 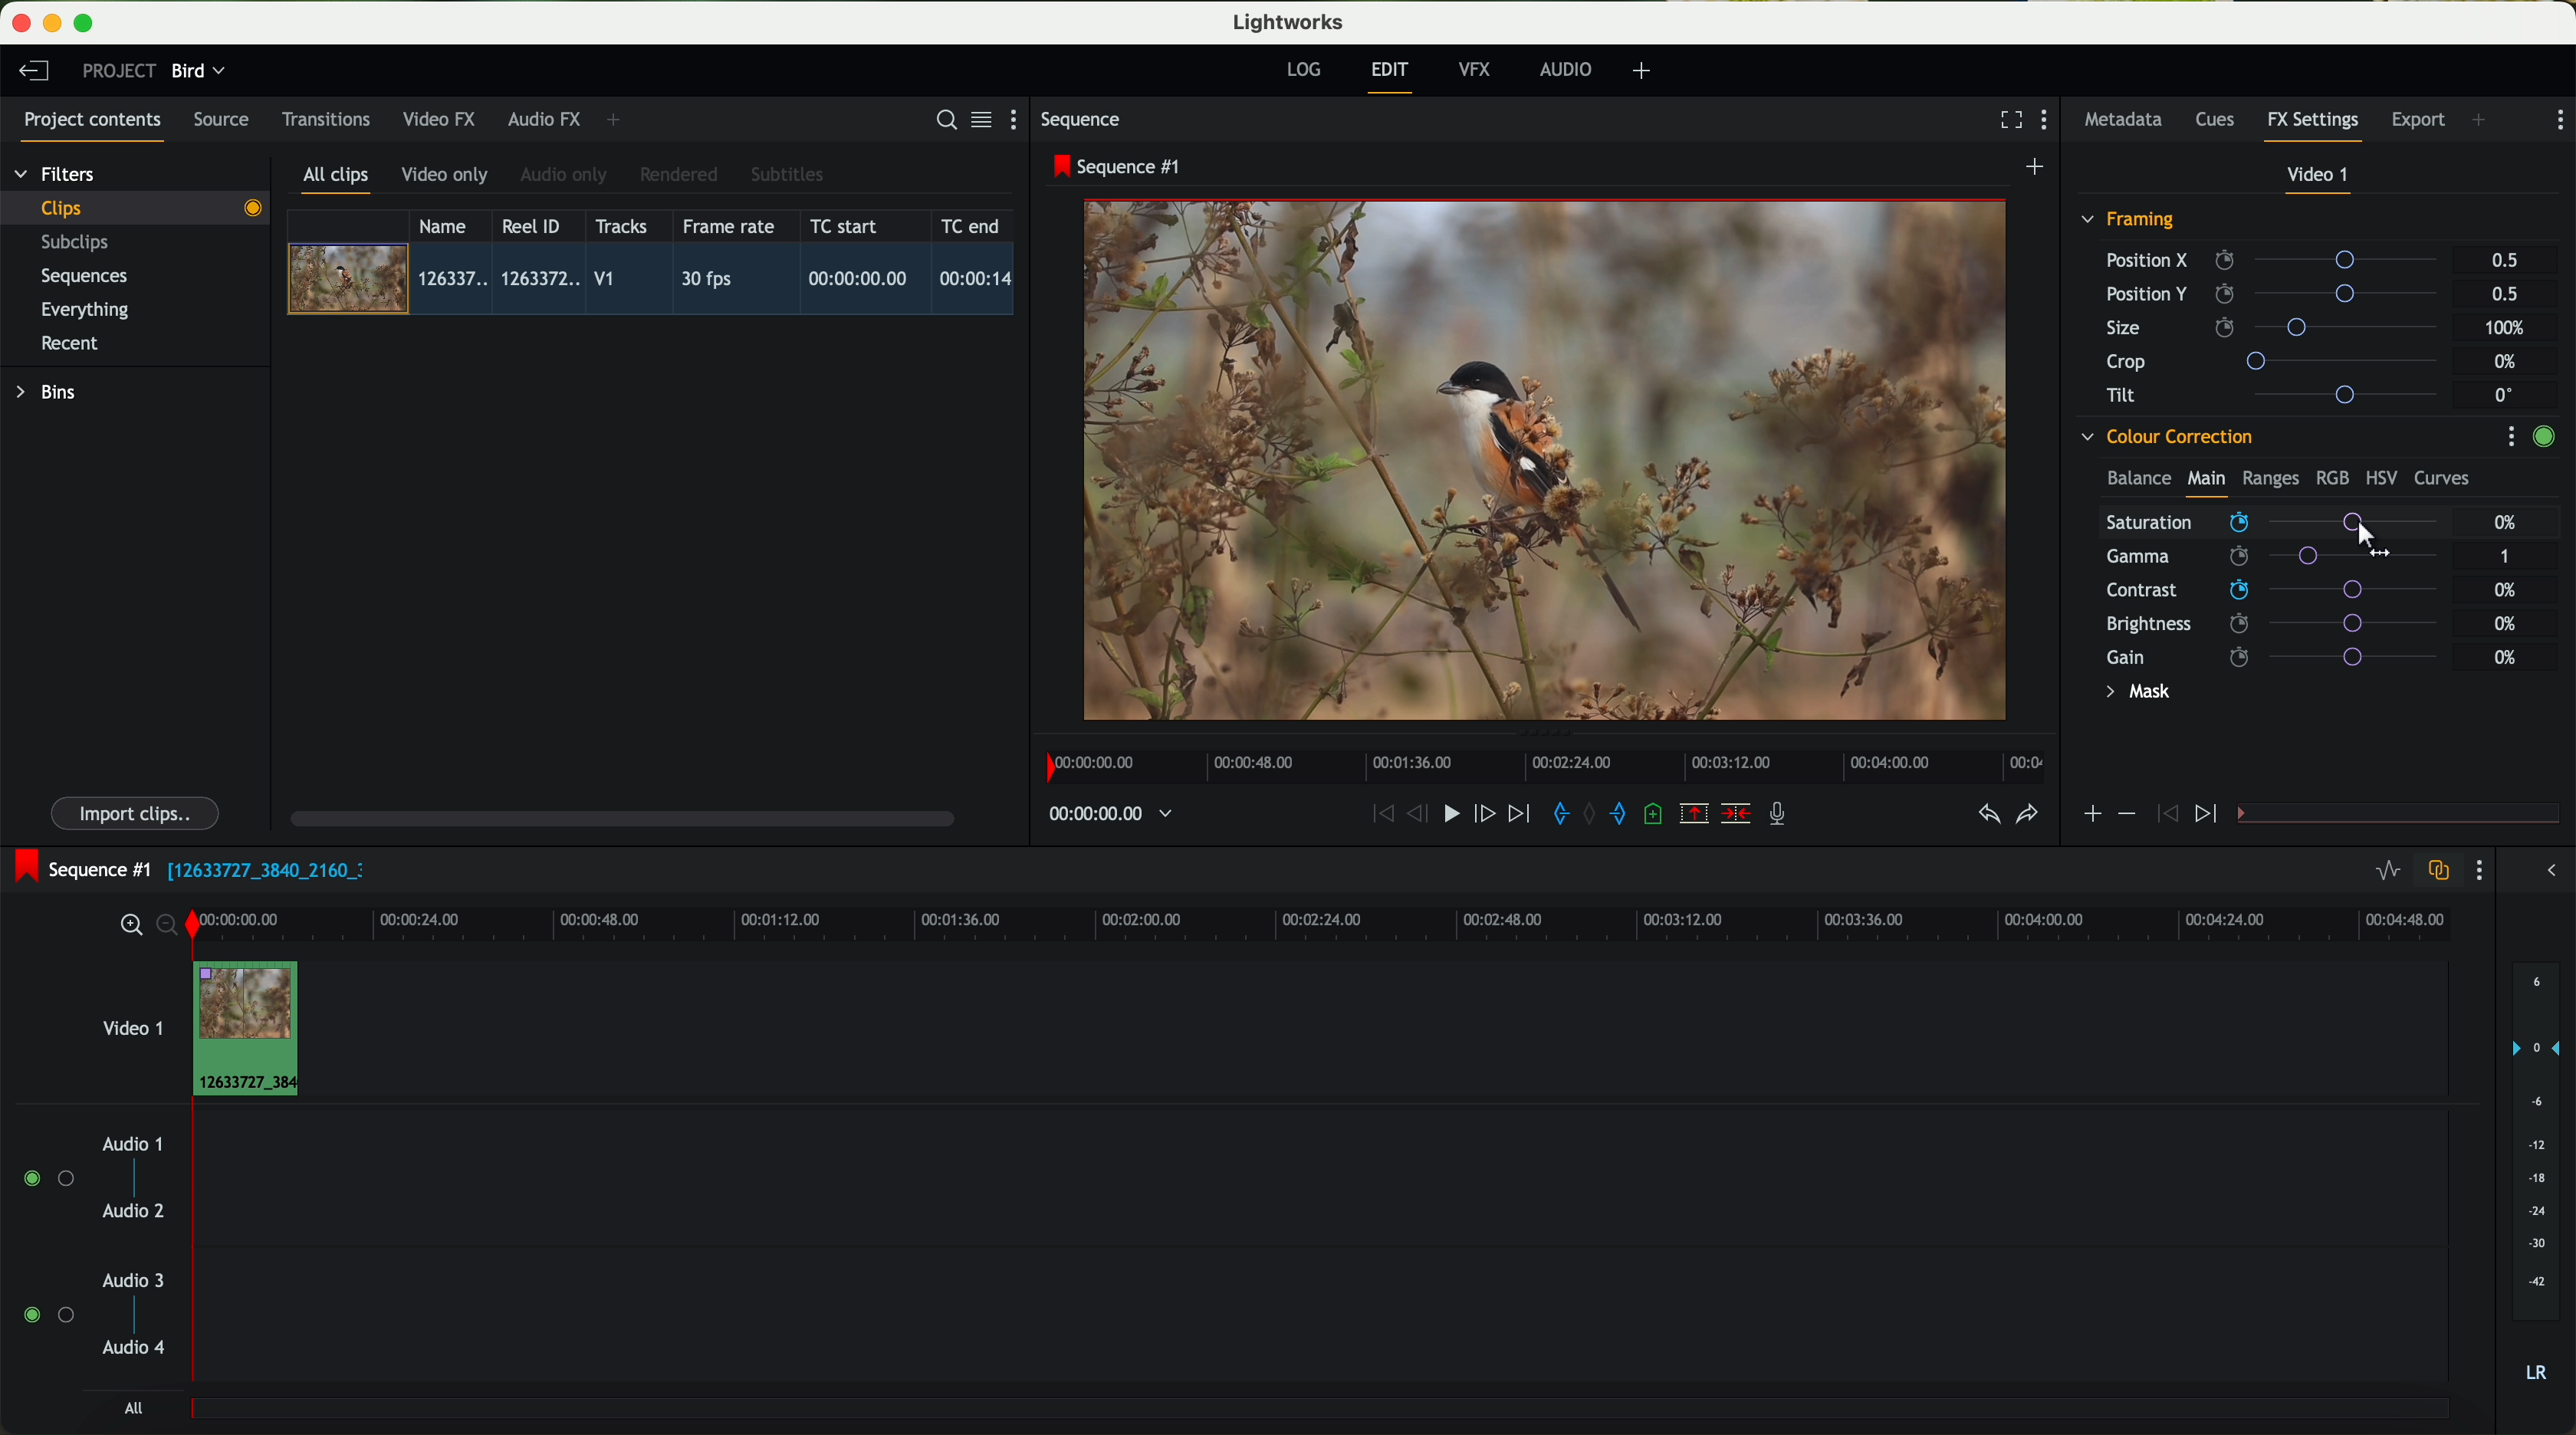 I want to click on position Y, so click(x=2280, y=293).